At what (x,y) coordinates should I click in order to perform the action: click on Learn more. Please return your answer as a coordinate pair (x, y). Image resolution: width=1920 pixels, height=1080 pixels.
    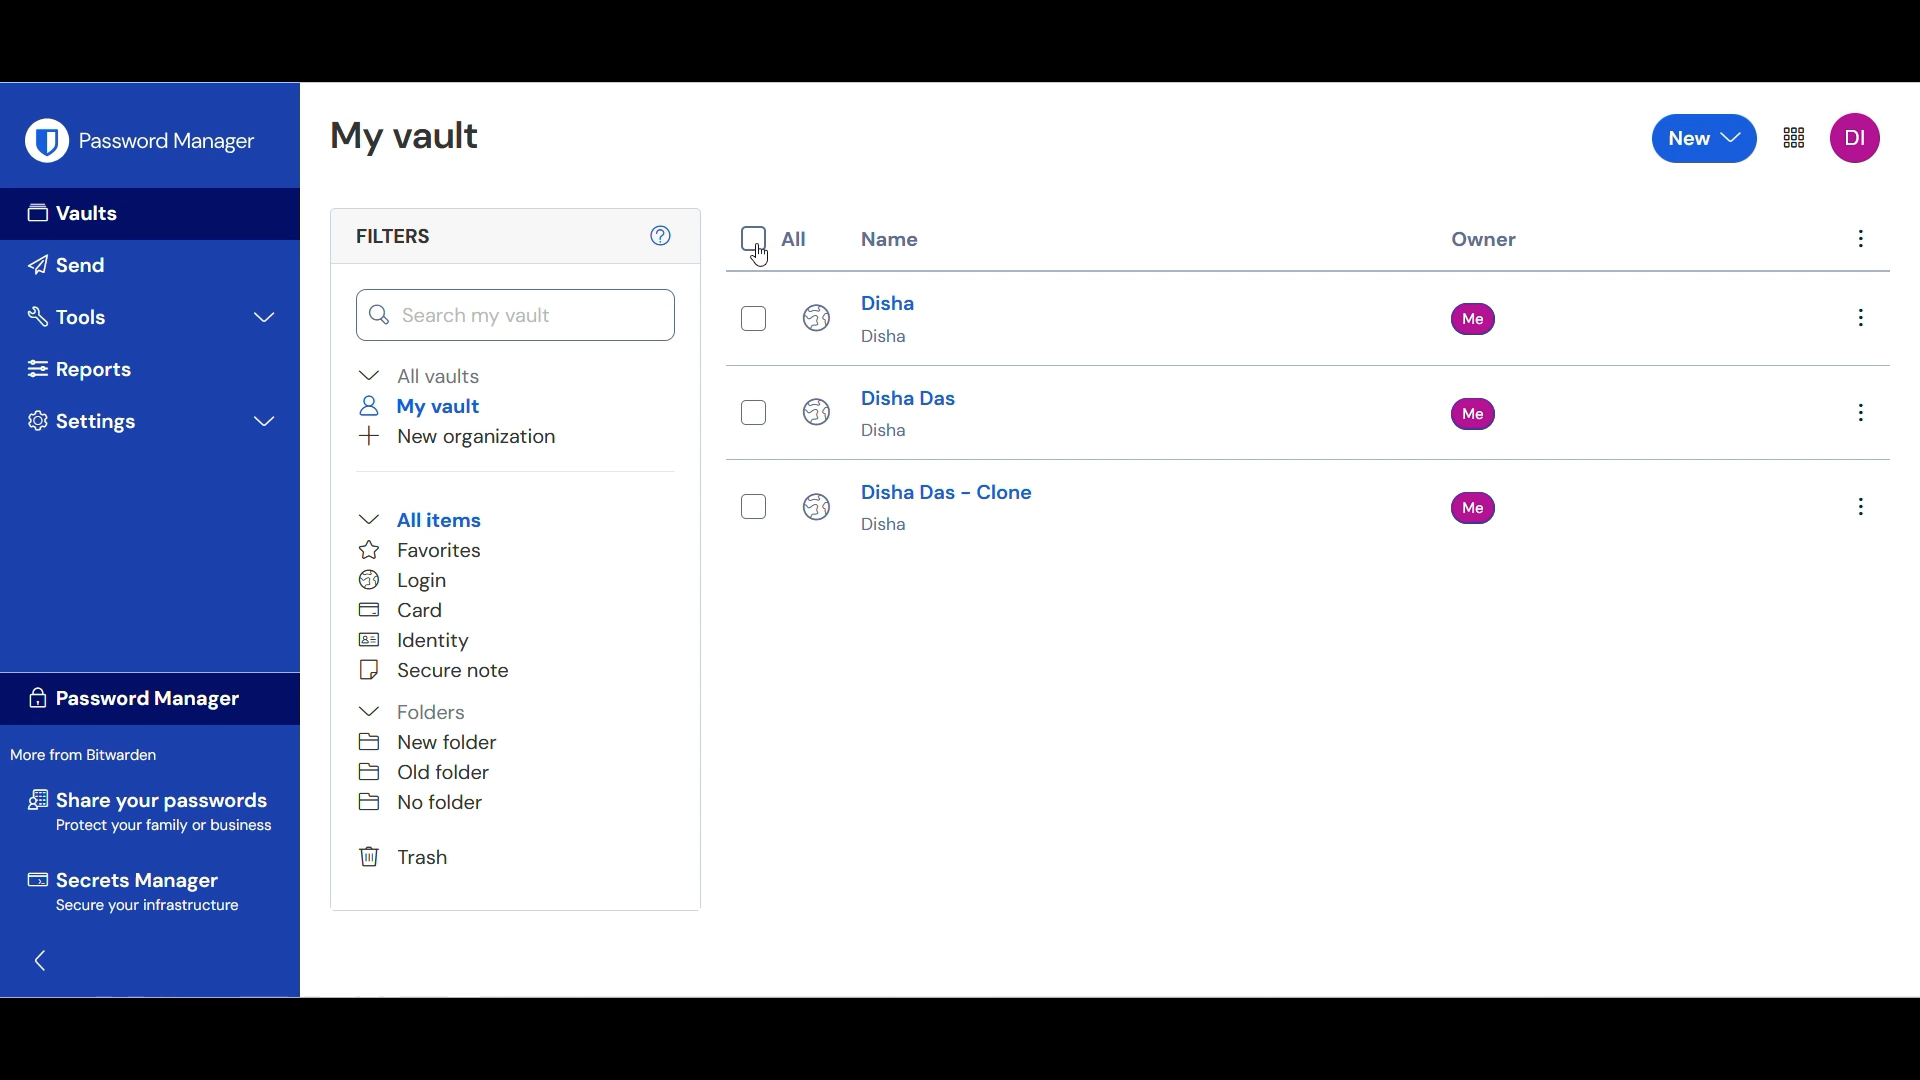
    Looking at the image, I should click on (660, 235).